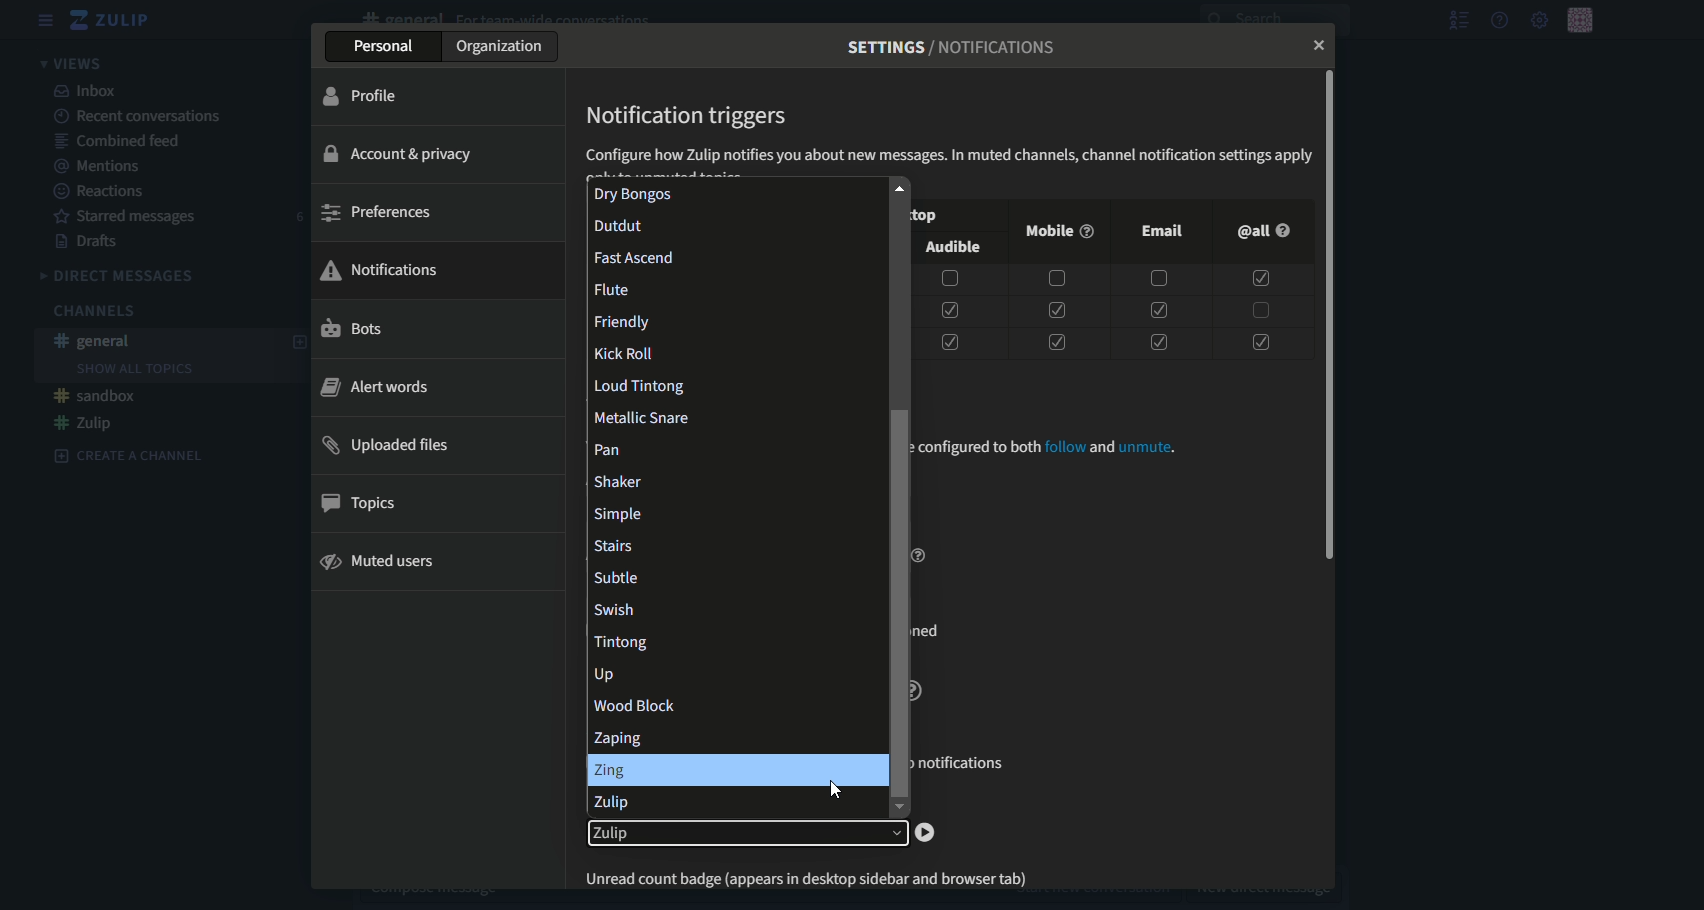 Image resolution: width=1704 pixels, height=910 pixels. I want to click on checkbox, so click(1055, 310).